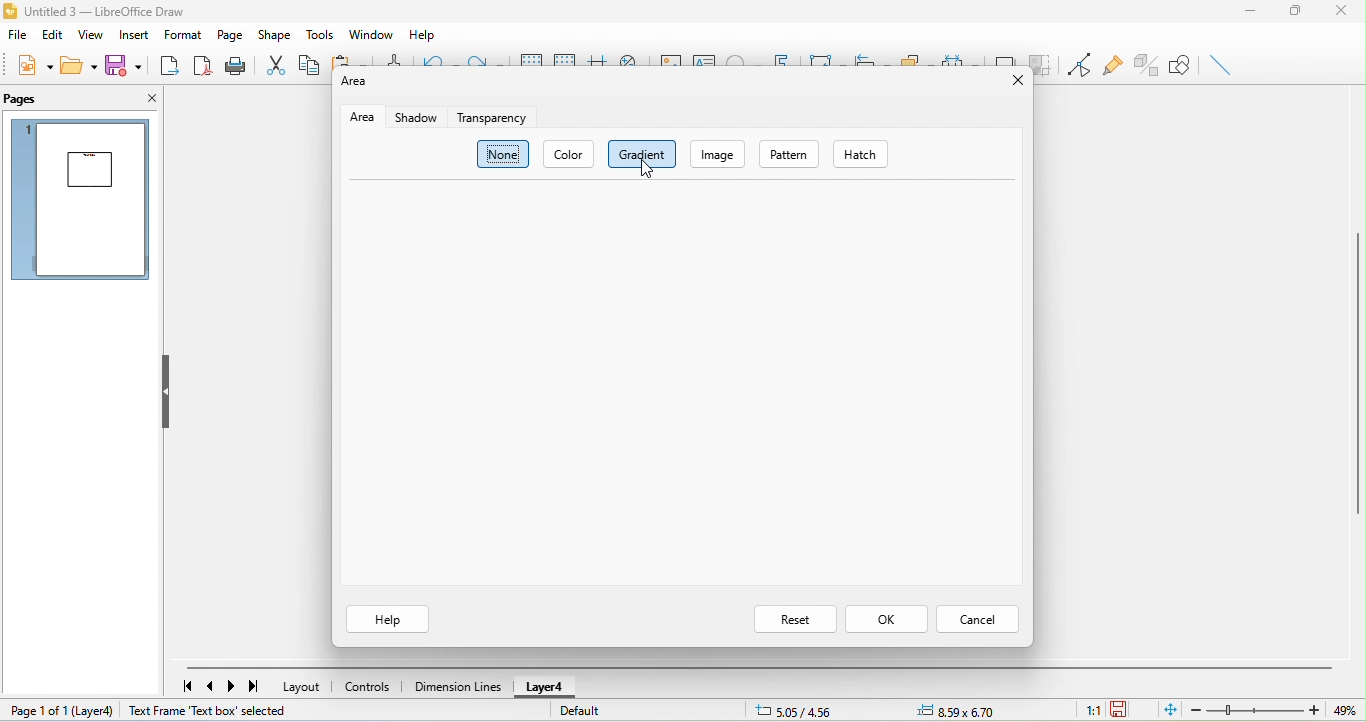 The width and height of the screenshot is (1366, 722). Describe the element at coordinates (794, 618) in the screenshot. I see `reset` at that location.